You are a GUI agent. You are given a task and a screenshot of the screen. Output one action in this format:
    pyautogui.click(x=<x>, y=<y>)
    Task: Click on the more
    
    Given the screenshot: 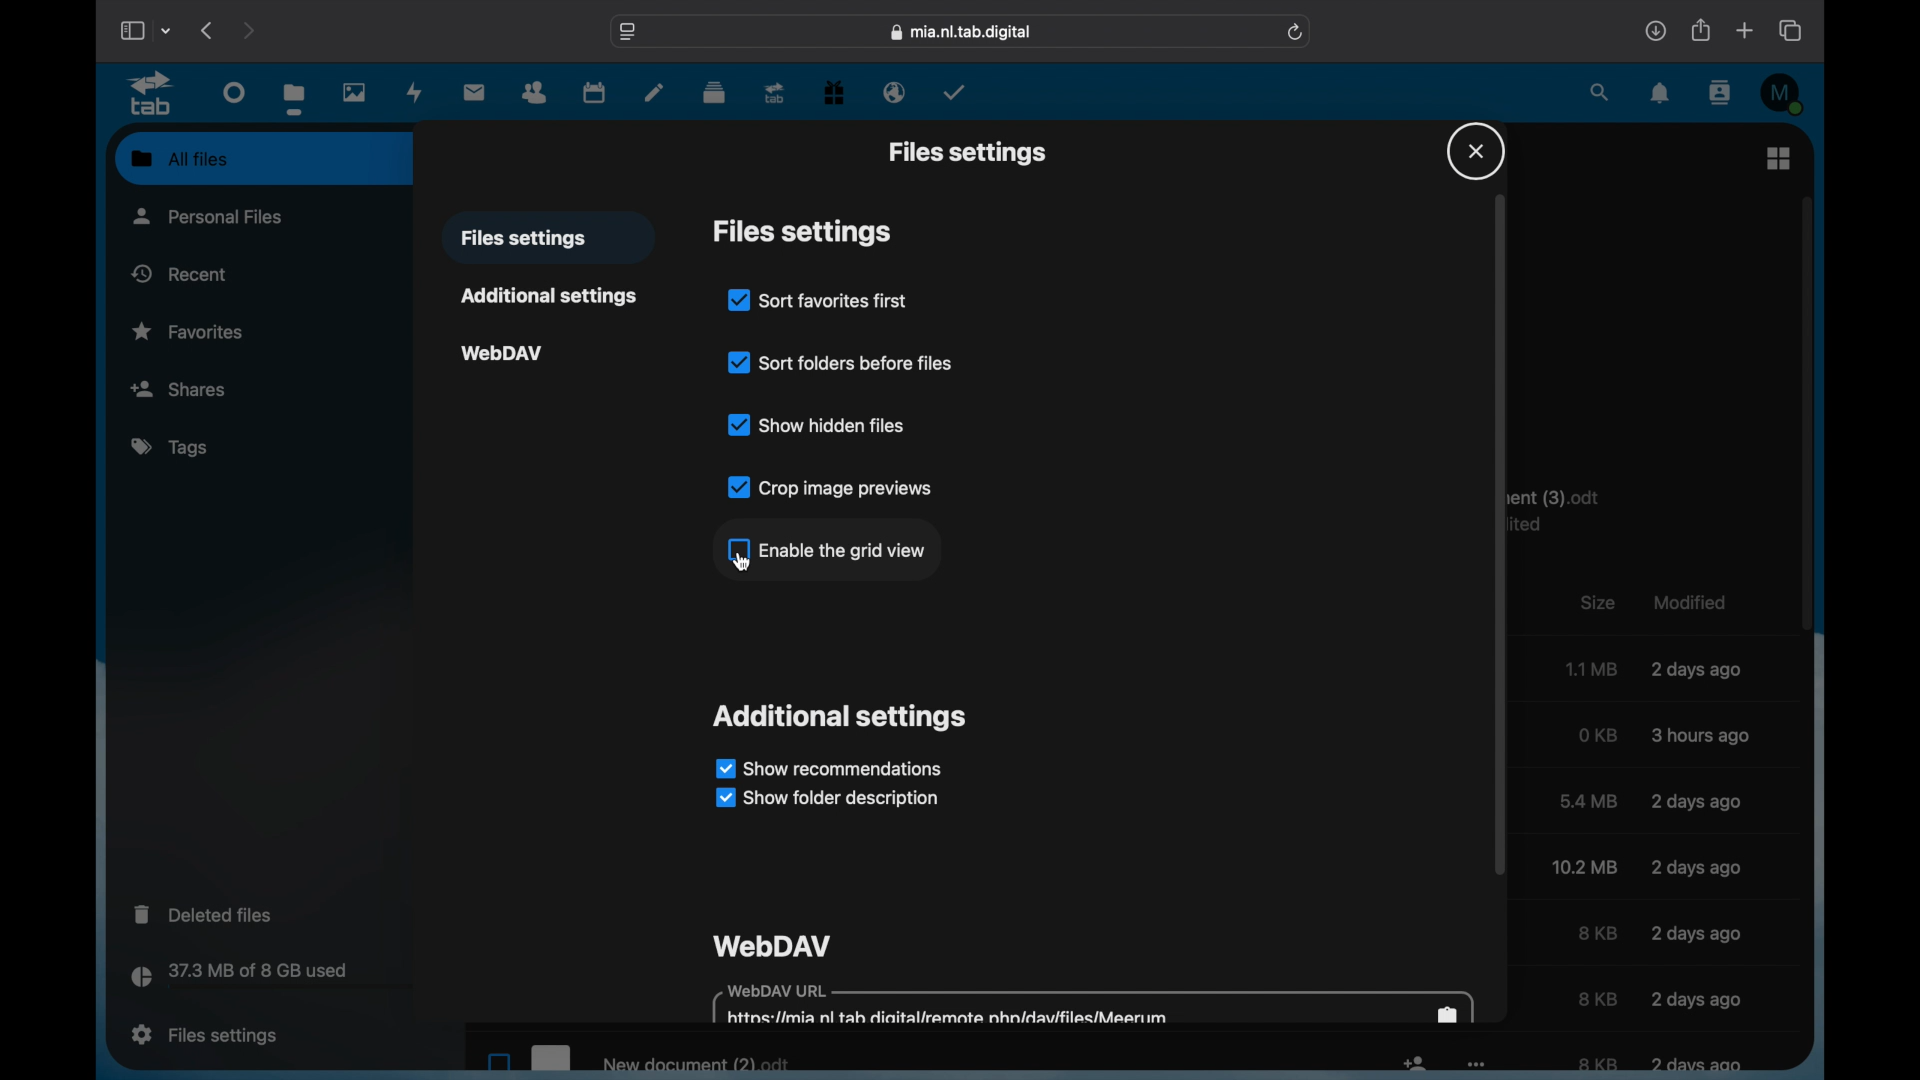 What is the action you would take?
    pyautogui.click(x=1476, y=1066)
    